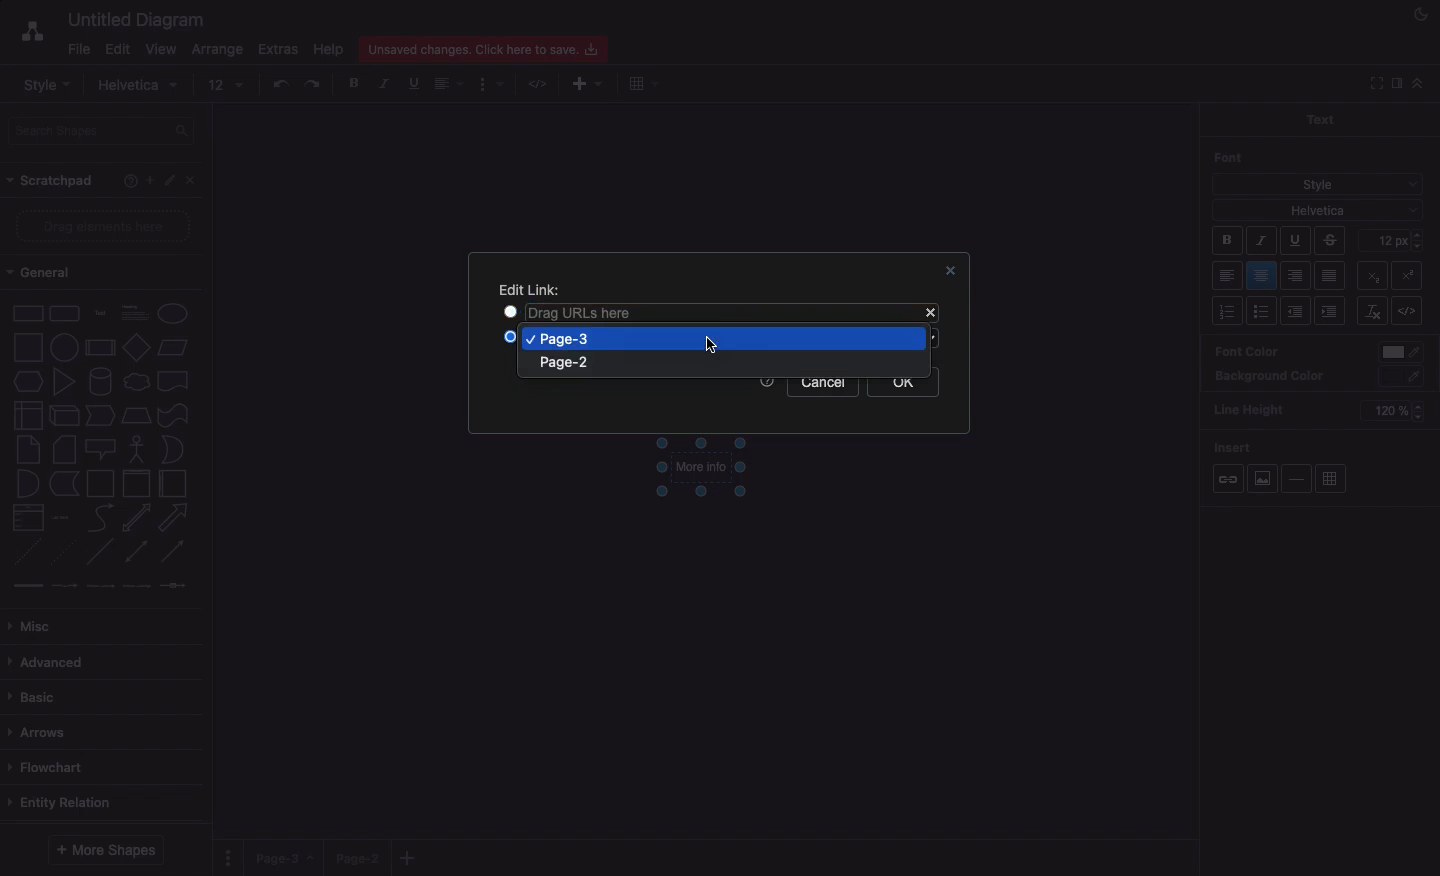 This screenshot has width=1440, height=876. I want to click on Strikethrough, so click(1332, 240).